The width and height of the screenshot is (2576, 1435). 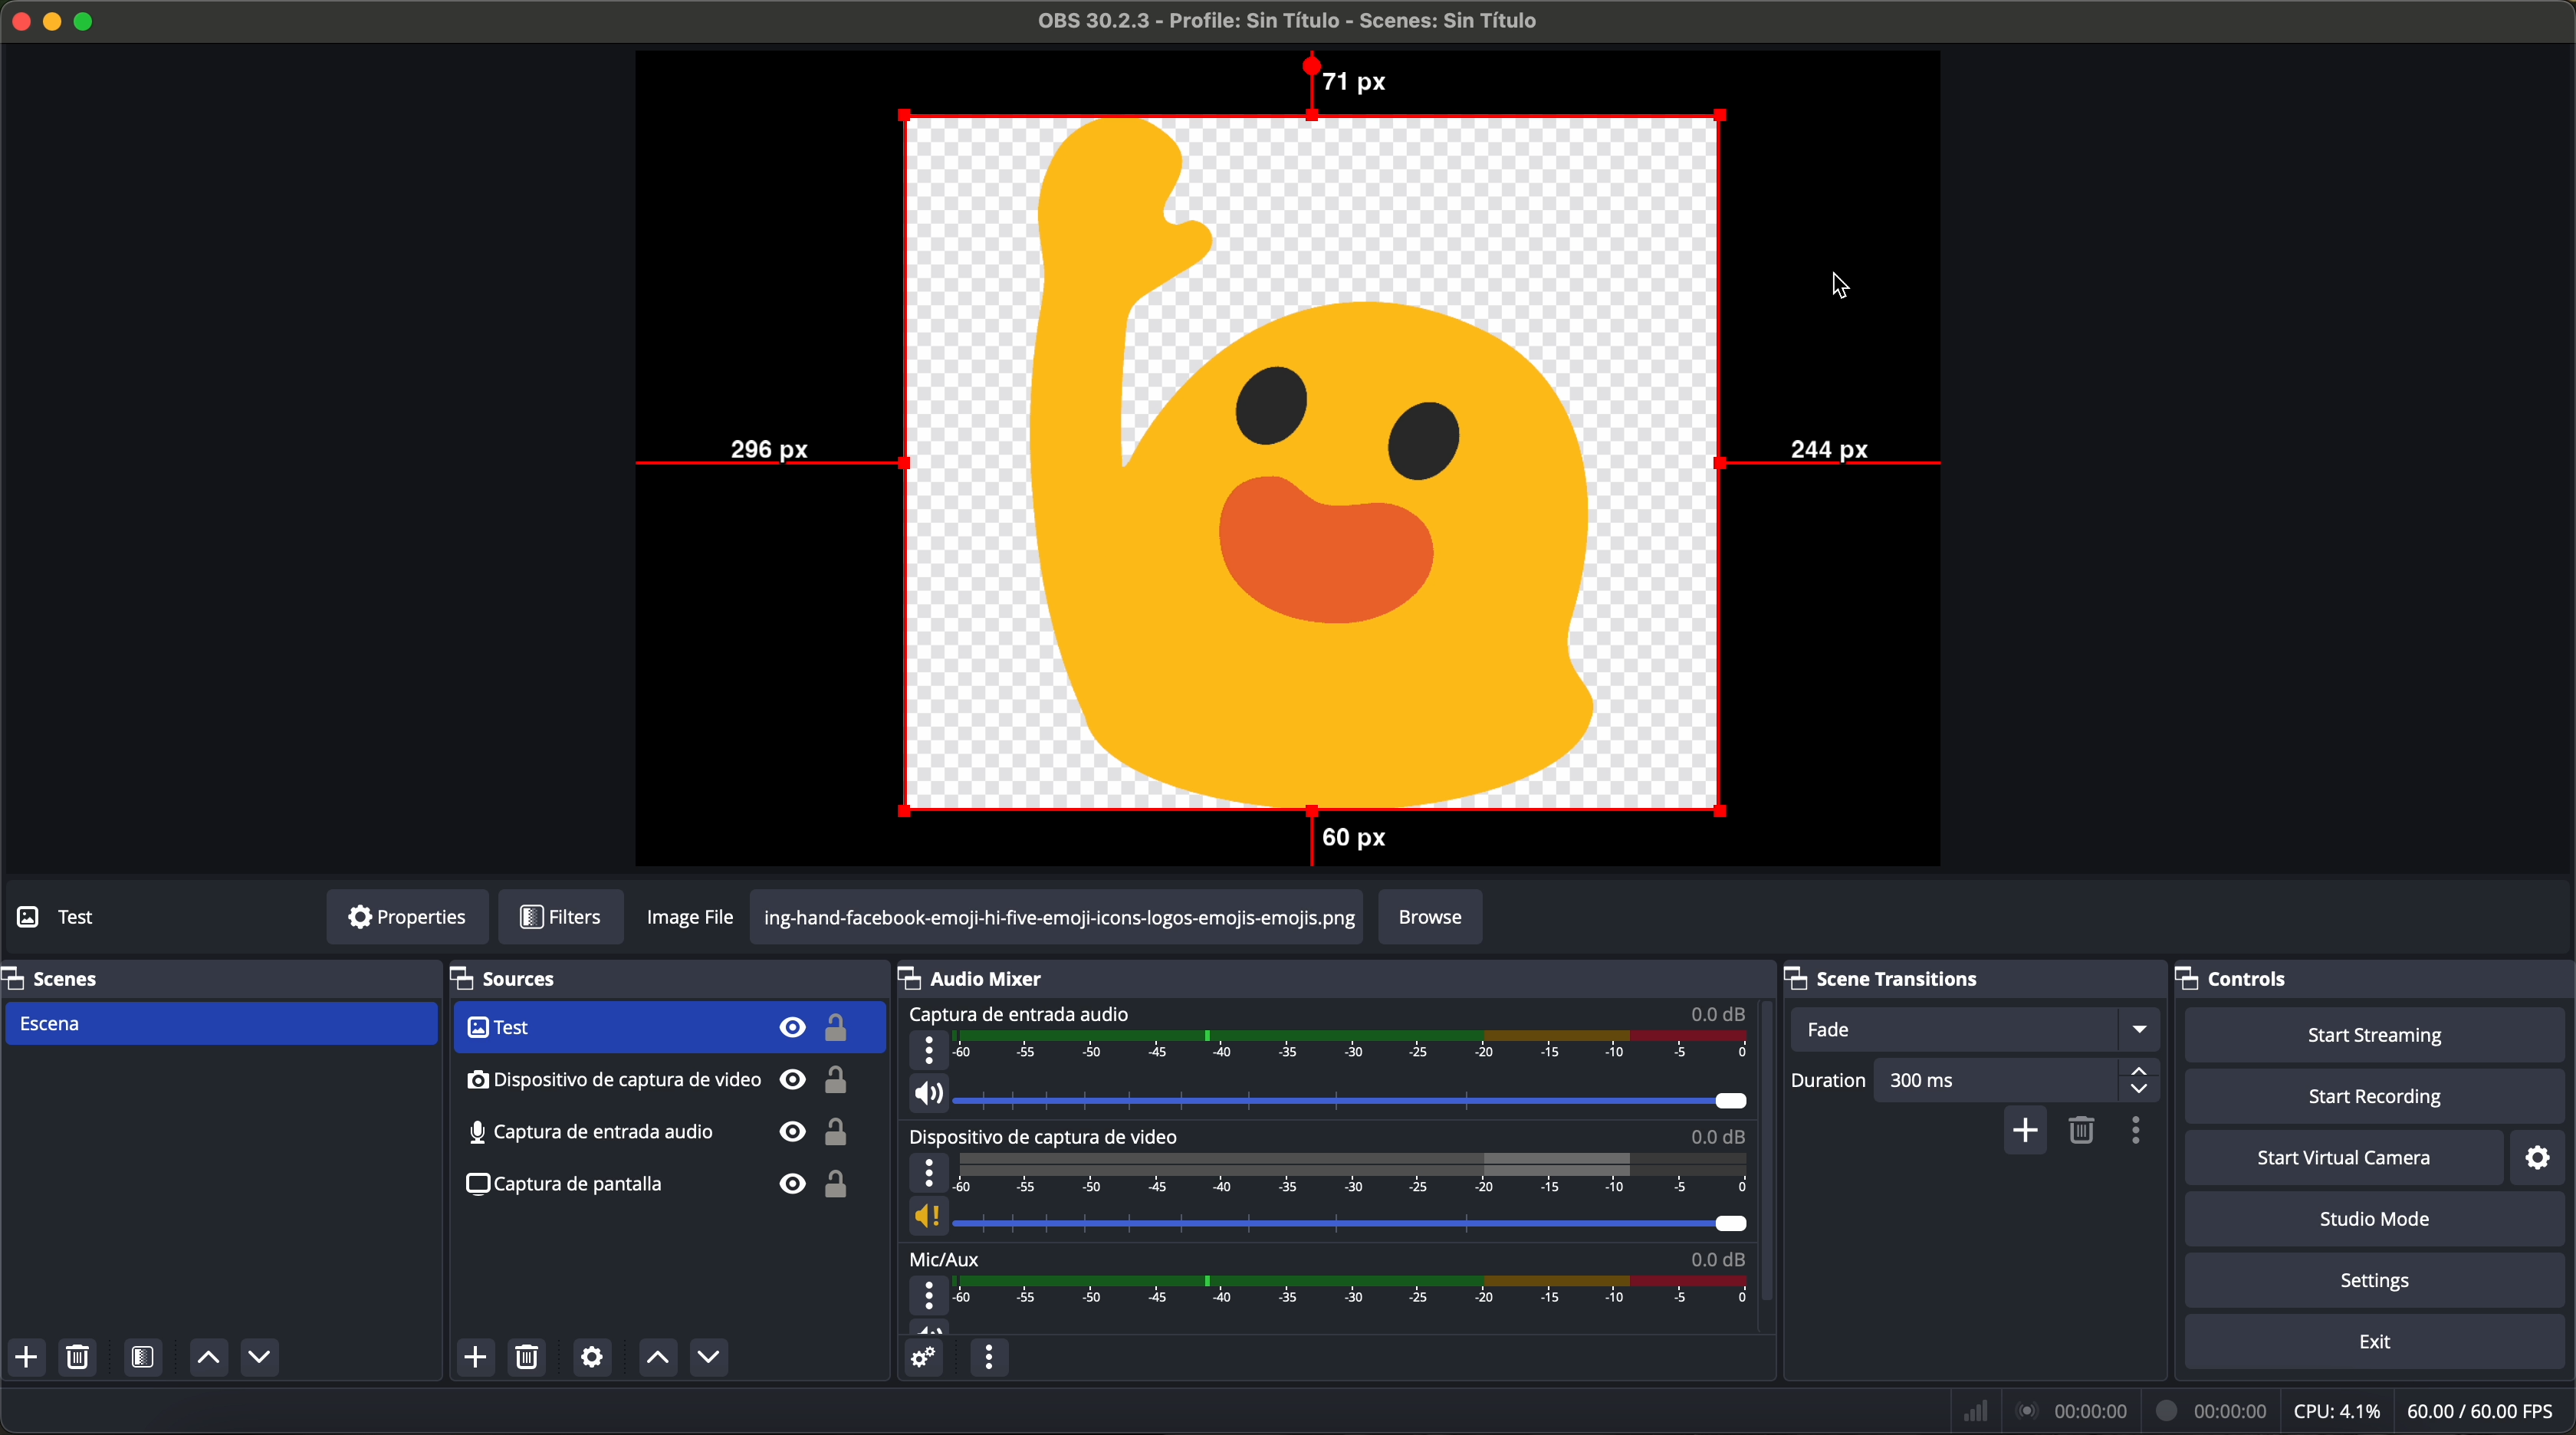 I want to click on close program, so click(x=18, y=19).